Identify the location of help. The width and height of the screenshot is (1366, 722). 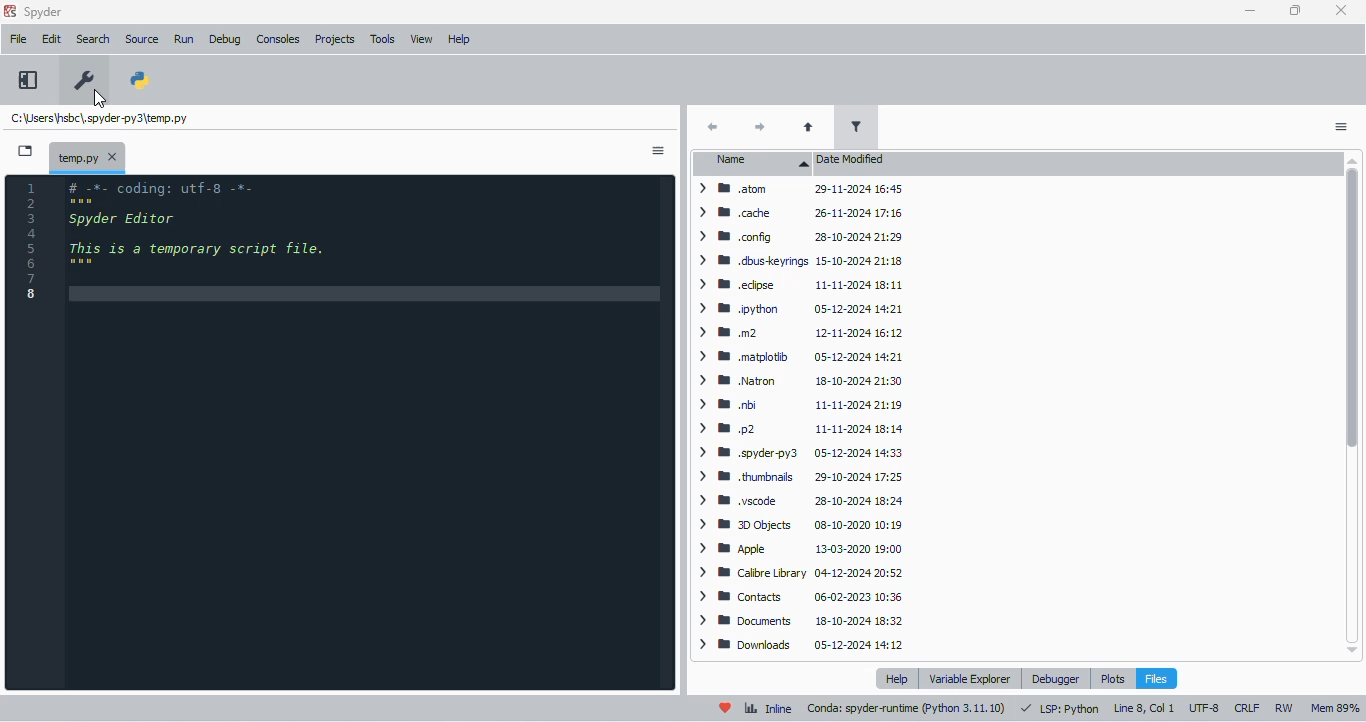
(898, 679).